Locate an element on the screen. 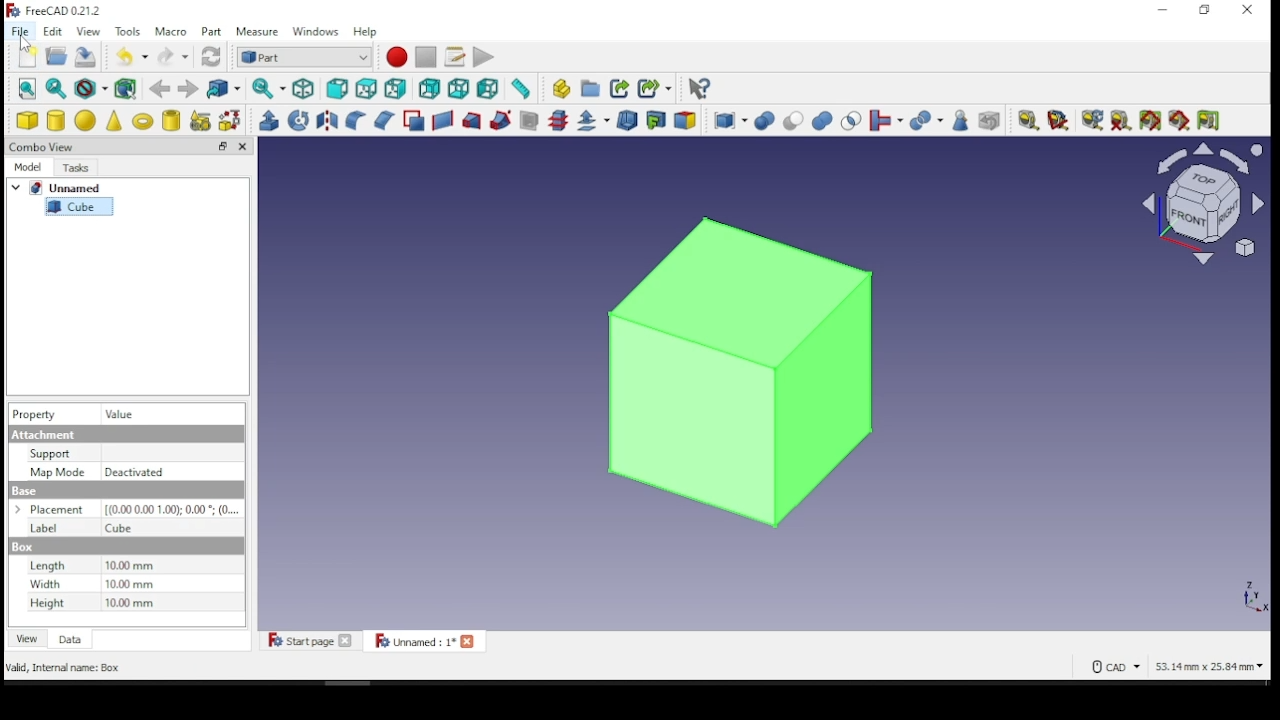  section is located at coordinates (530, 121).